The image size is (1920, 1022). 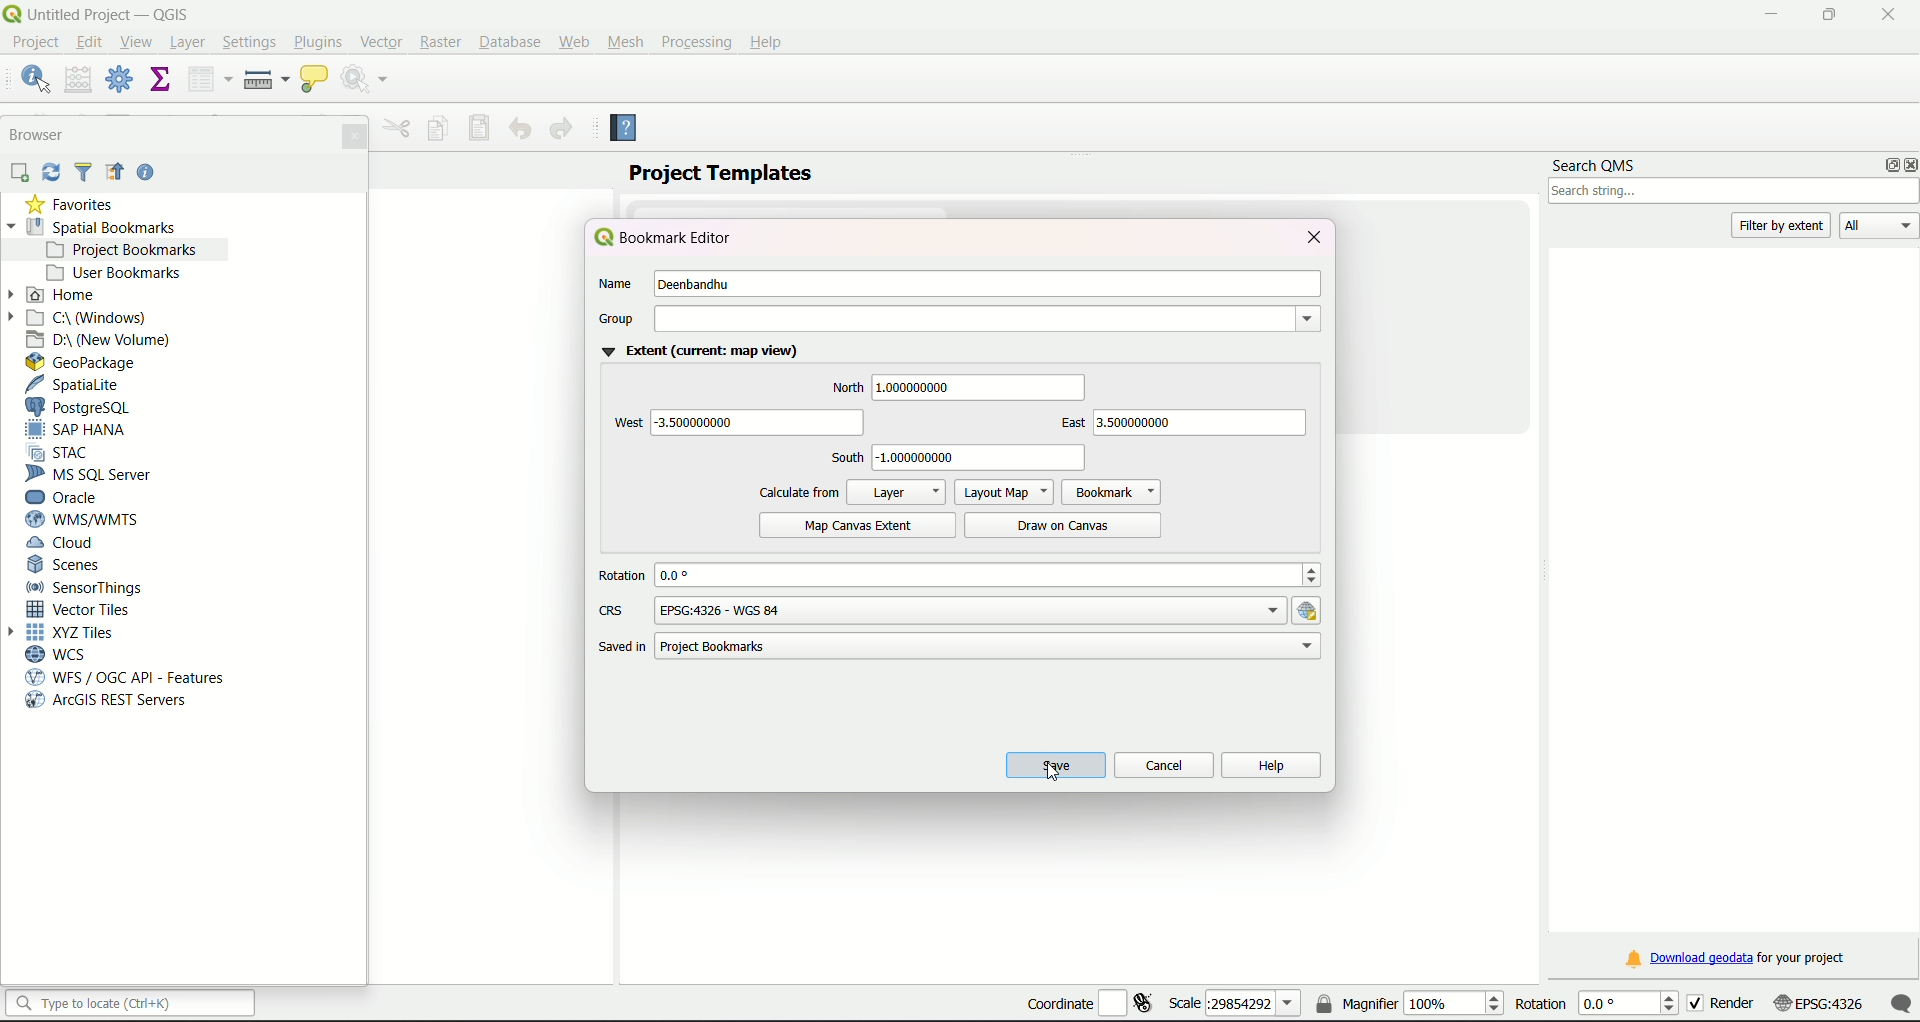 What do you see at coordinates (1234, 1004) in the screenshot?
I see `scale` at bounding box center [1234, 1004].